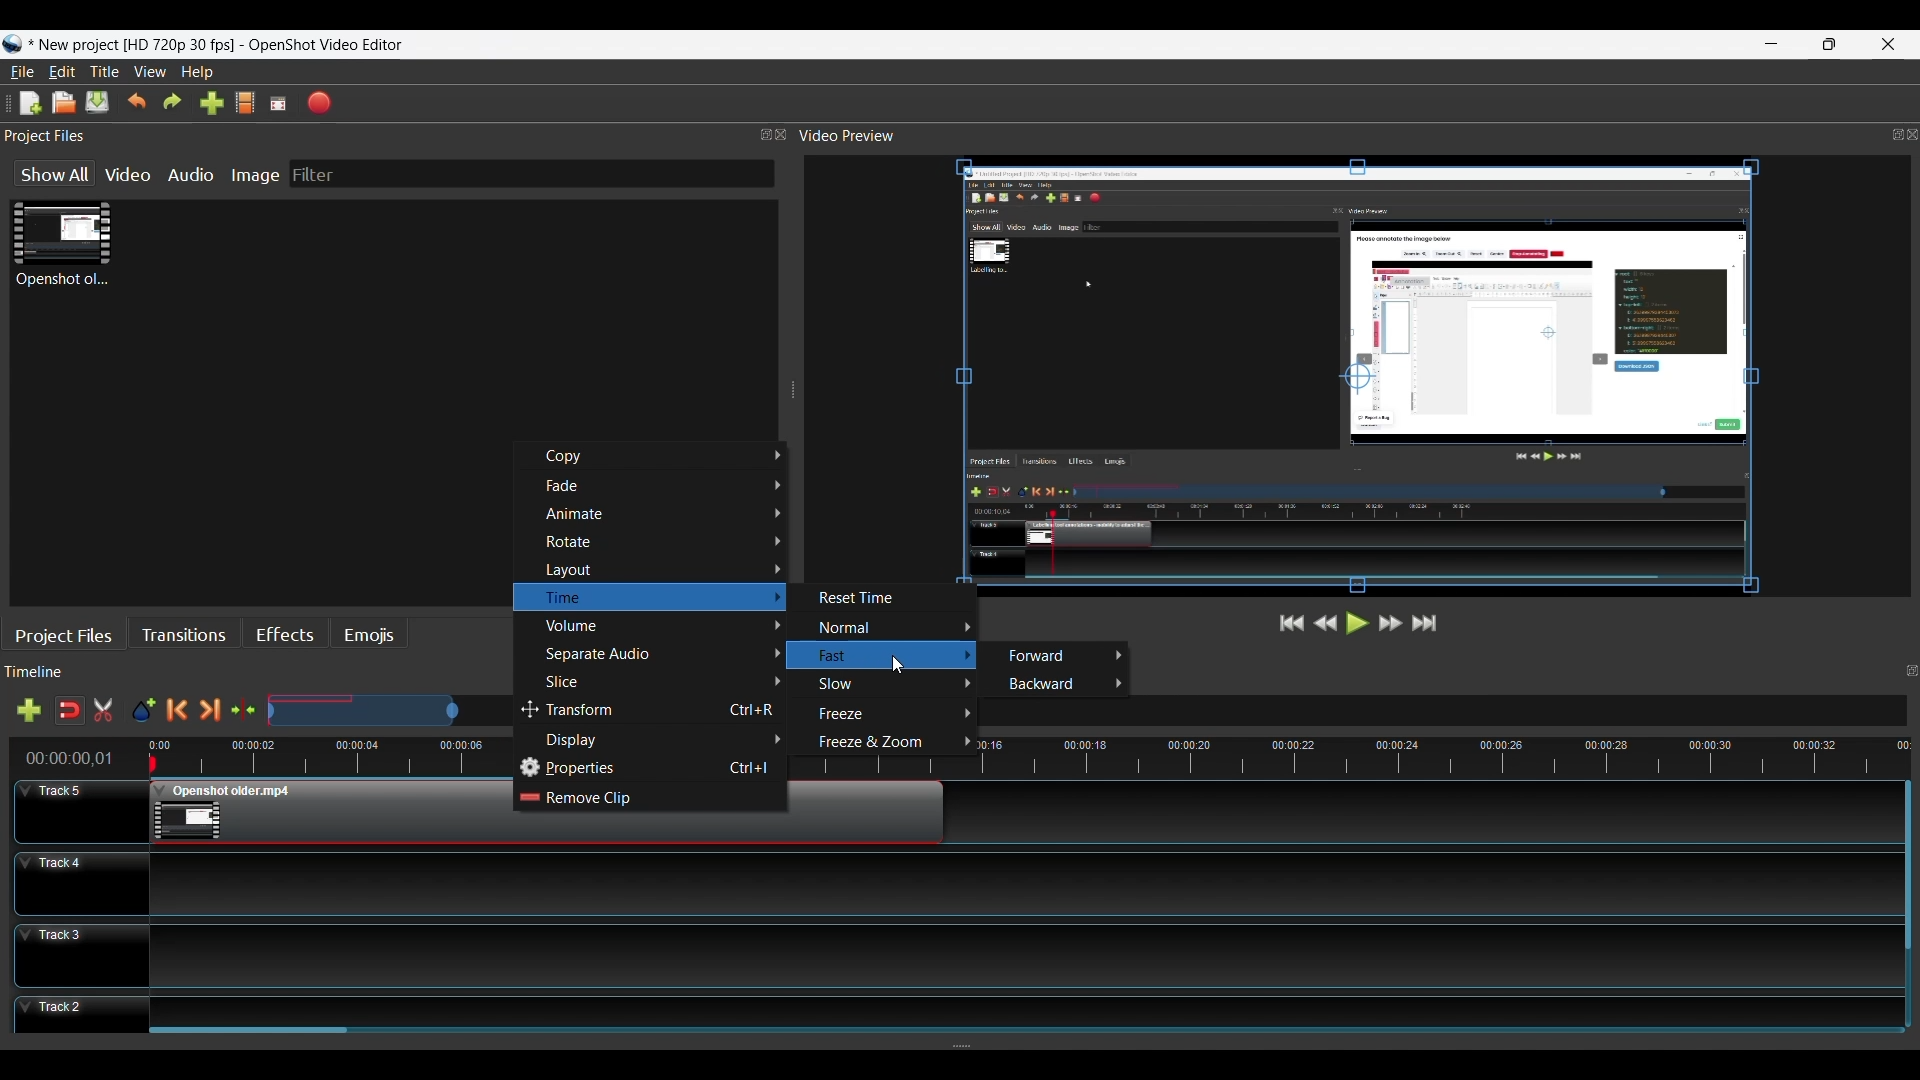  What do you see at coordinates (83, 954) in the screenshot?
I see `Track Header` at bounding box center [83, 954].